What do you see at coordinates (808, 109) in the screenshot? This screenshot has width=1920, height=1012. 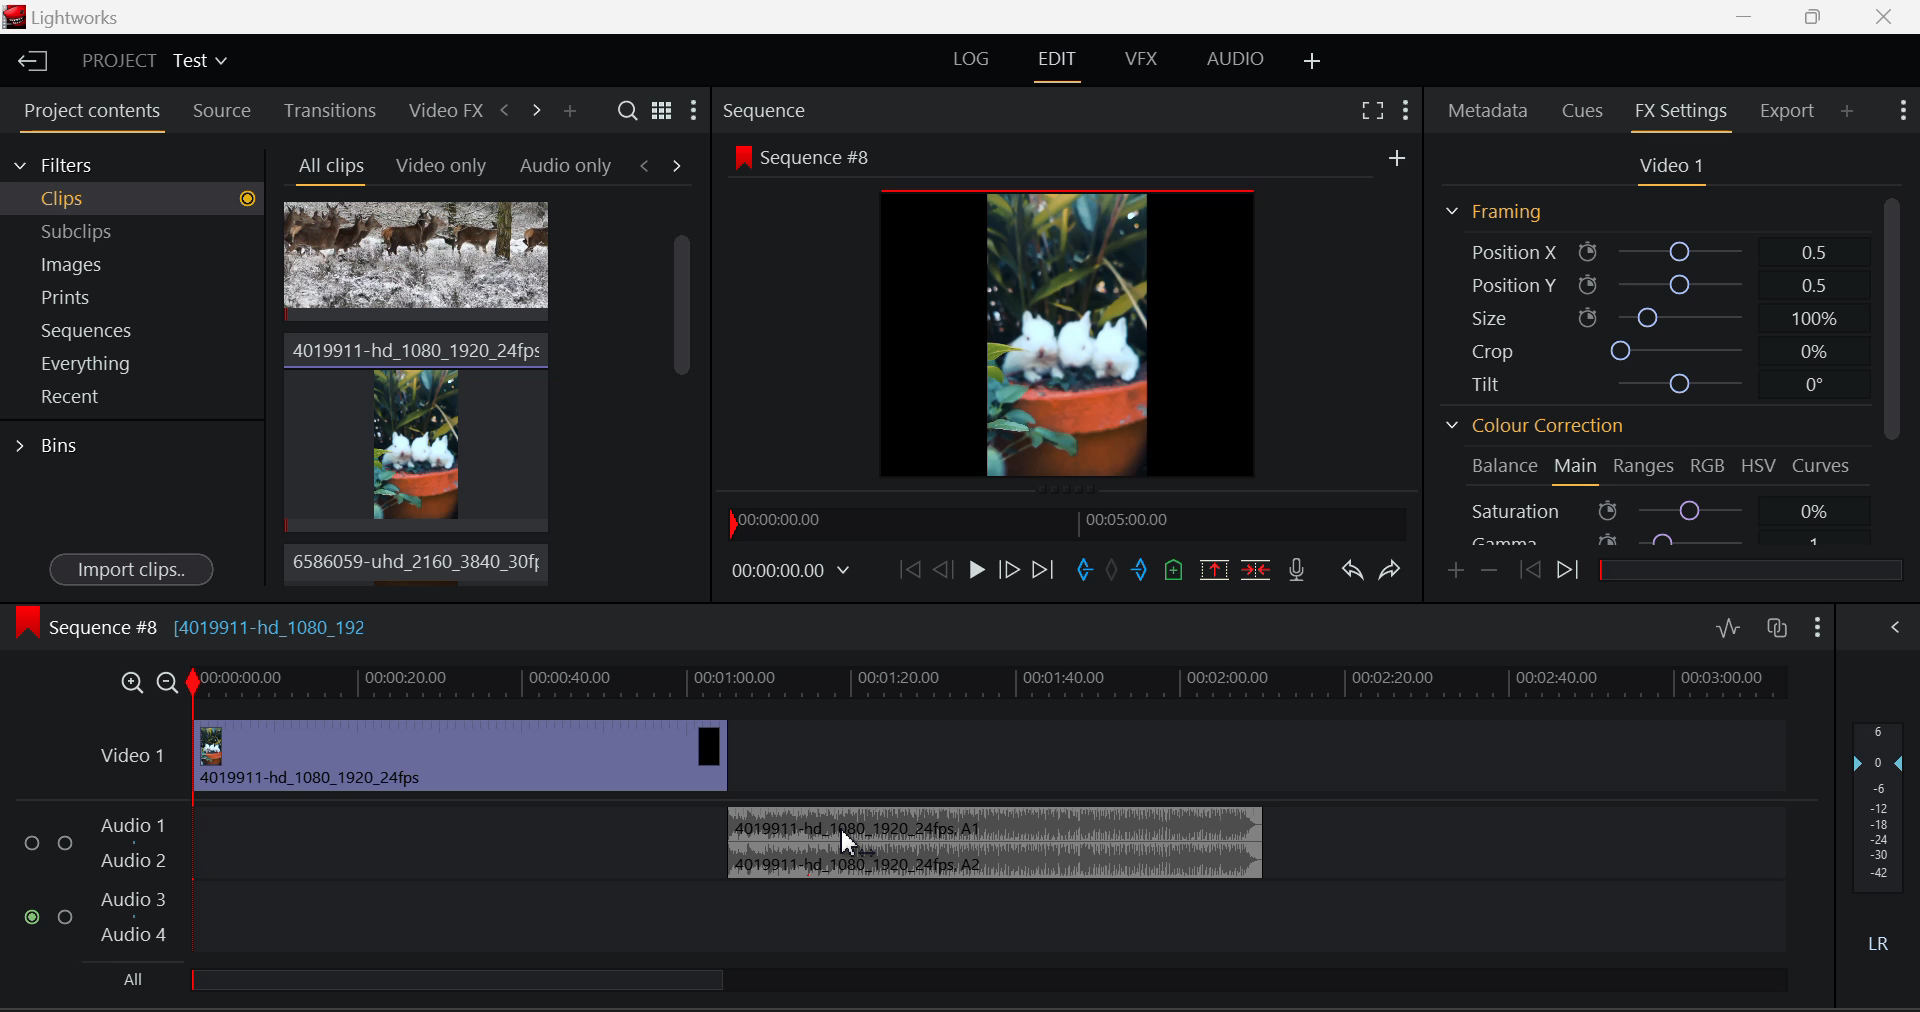 I see `Sequence Preview Section` at bounding box center [808, 109].